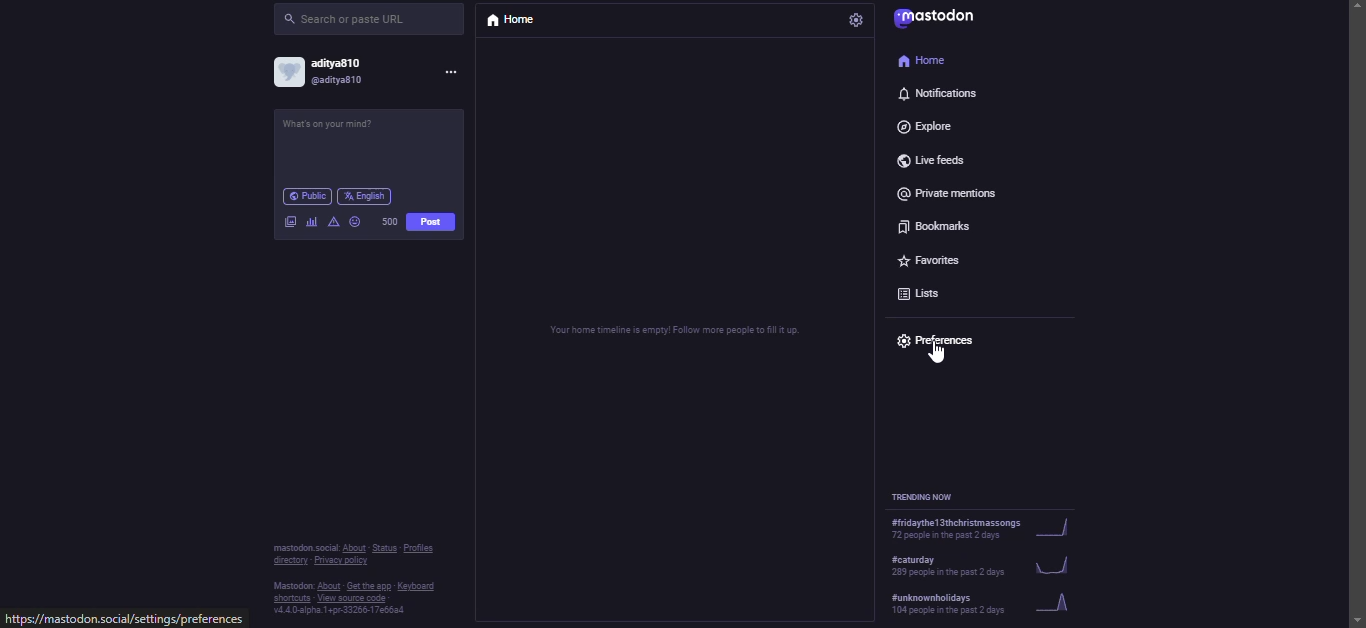 Image resolution: width=1366 pixels, height=628 pixels. Describe the element at coordinates (338, 610) in the screenshot. I see `v4.4.0-alpha.1+pr-33265-17e66a4` at that location.